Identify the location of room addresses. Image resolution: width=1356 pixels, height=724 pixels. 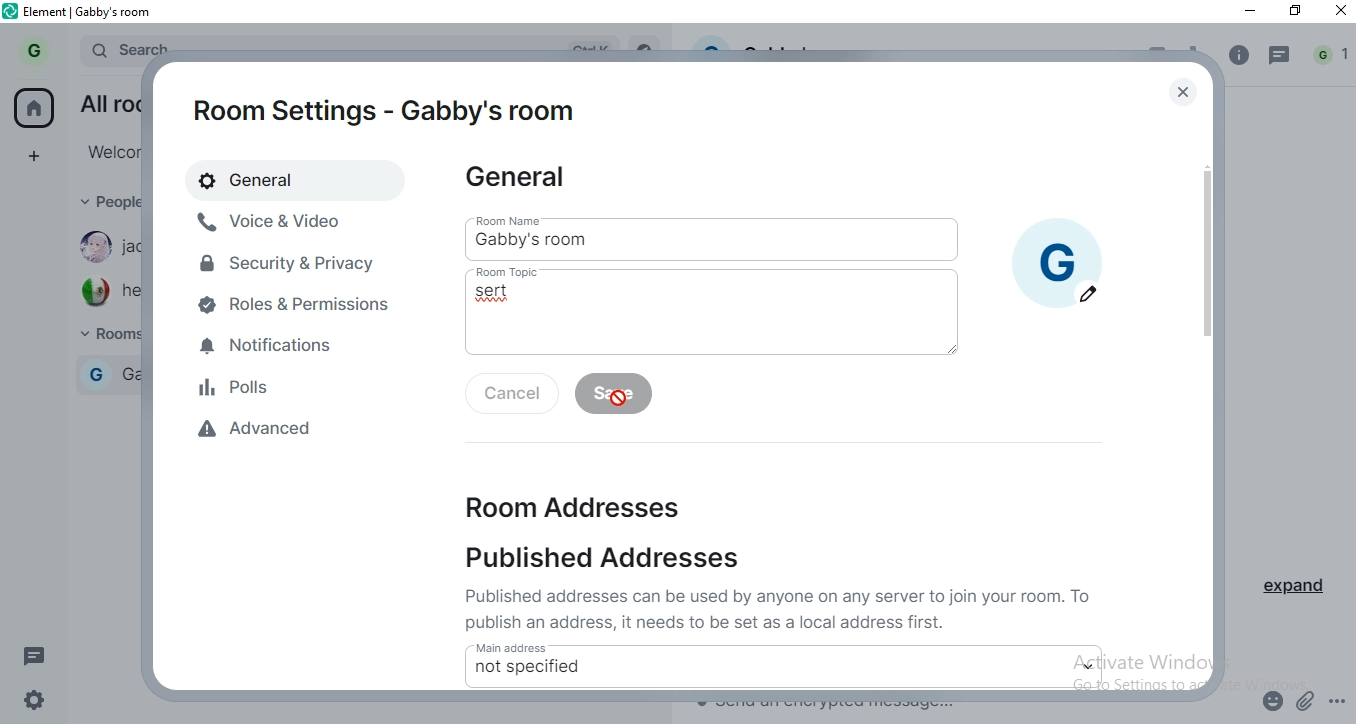
(560, 503).